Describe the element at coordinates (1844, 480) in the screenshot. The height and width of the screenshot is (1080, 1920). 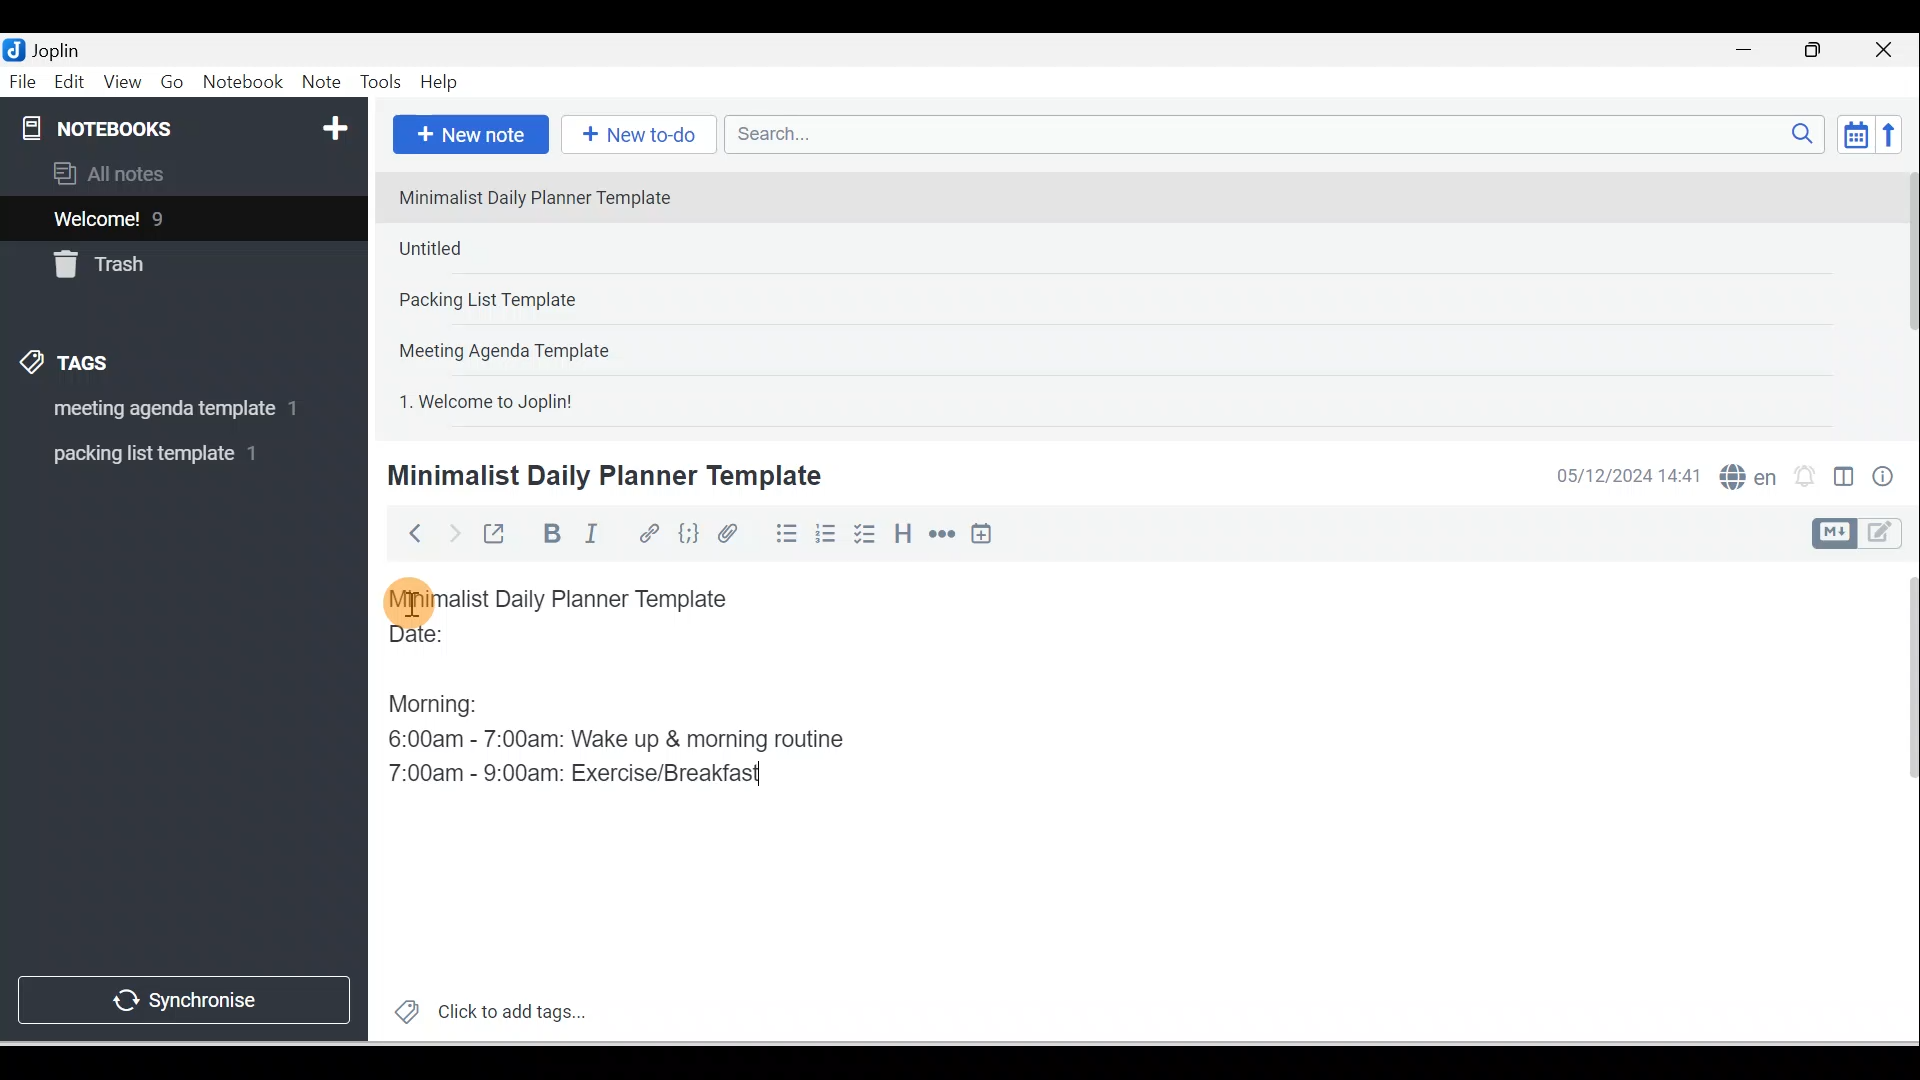
I see `Toggle editors` at that location.